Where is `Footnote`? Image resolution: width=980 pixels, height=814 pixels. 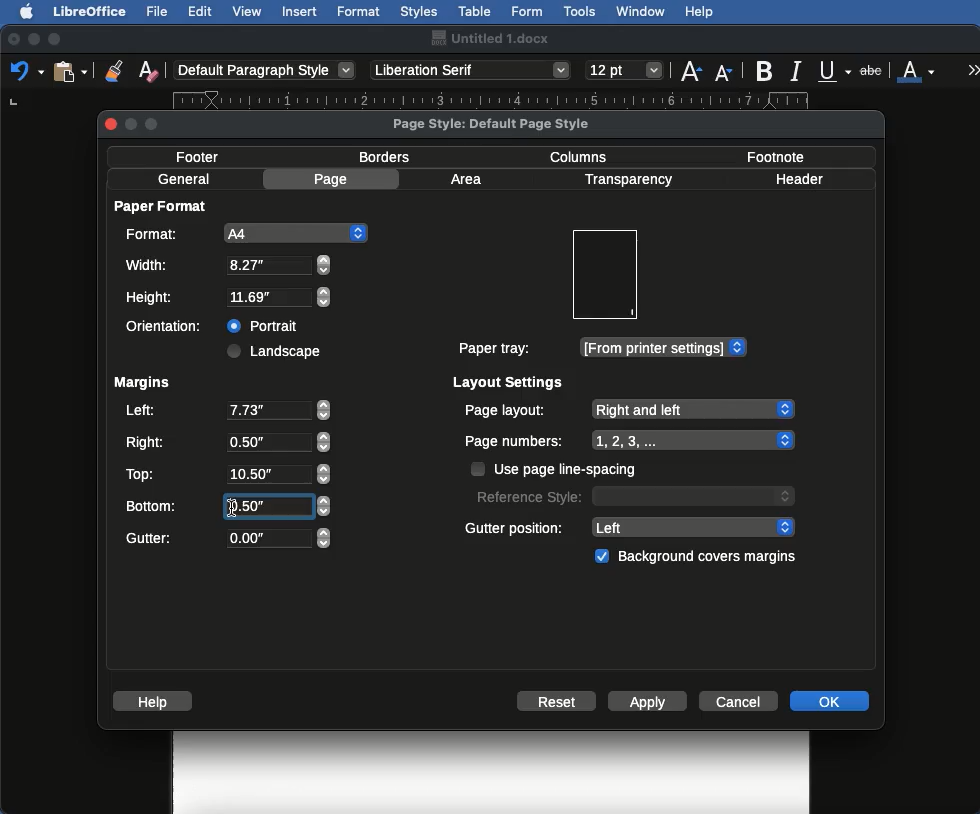
Footnote is located at coordinates (774, 156).